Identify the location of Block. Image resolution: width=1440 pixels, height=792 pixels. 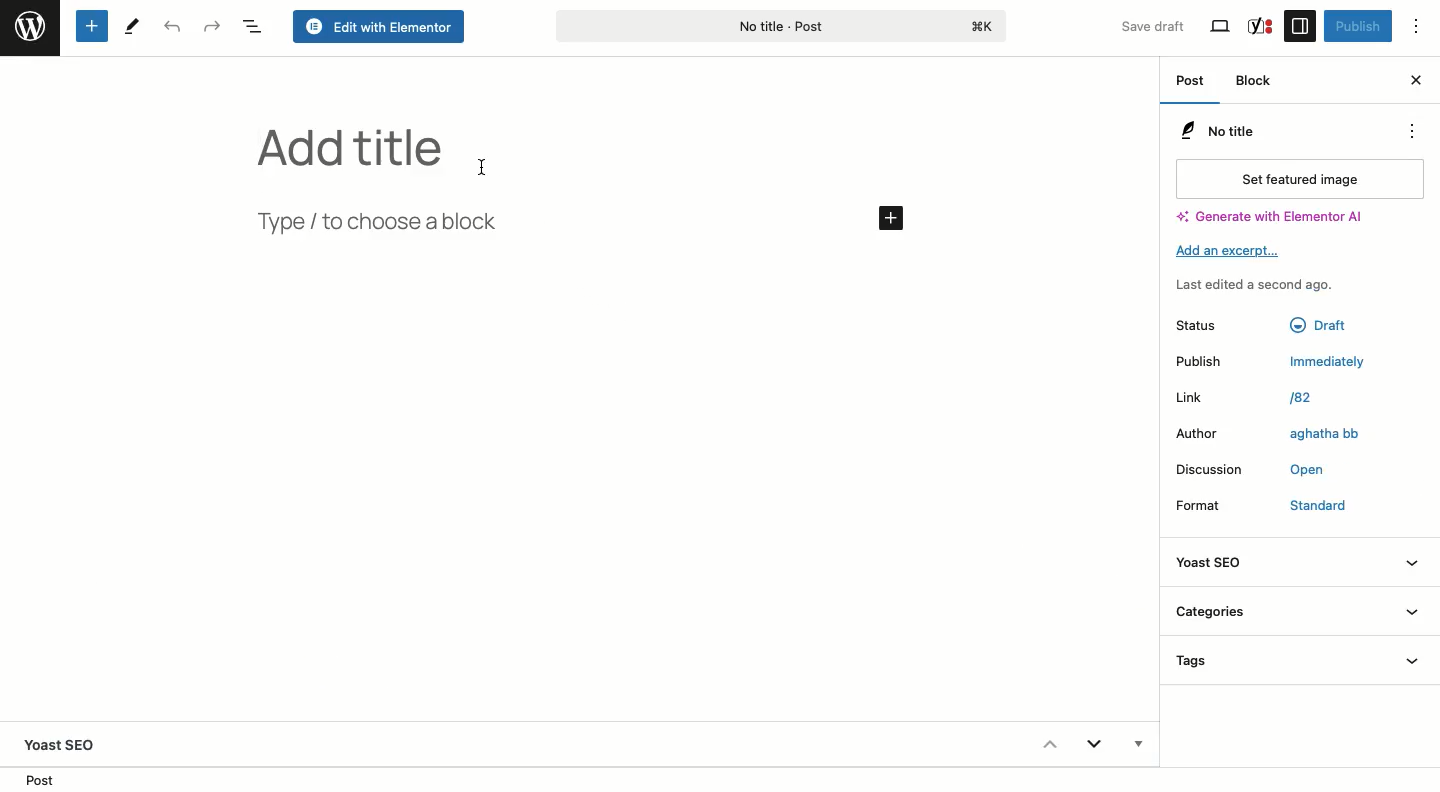
(1258, 83).